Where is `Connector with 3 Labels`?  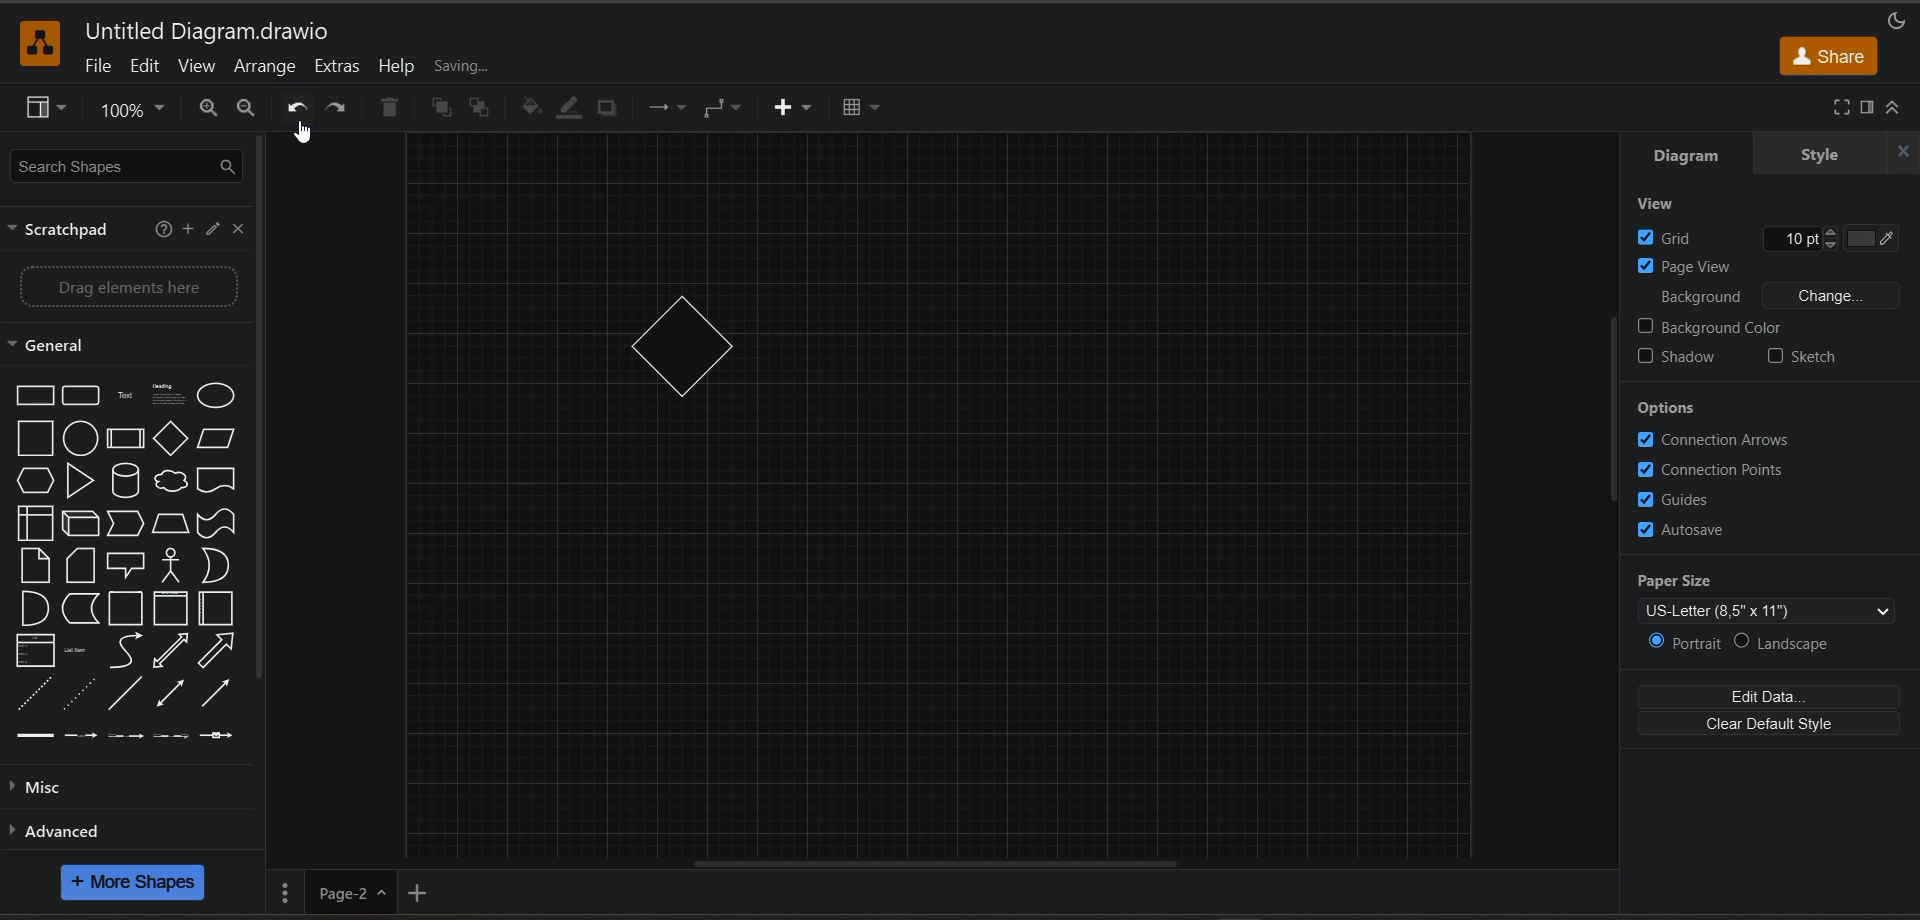
Connector with 3 Labels is located at coordinates (170, 735).